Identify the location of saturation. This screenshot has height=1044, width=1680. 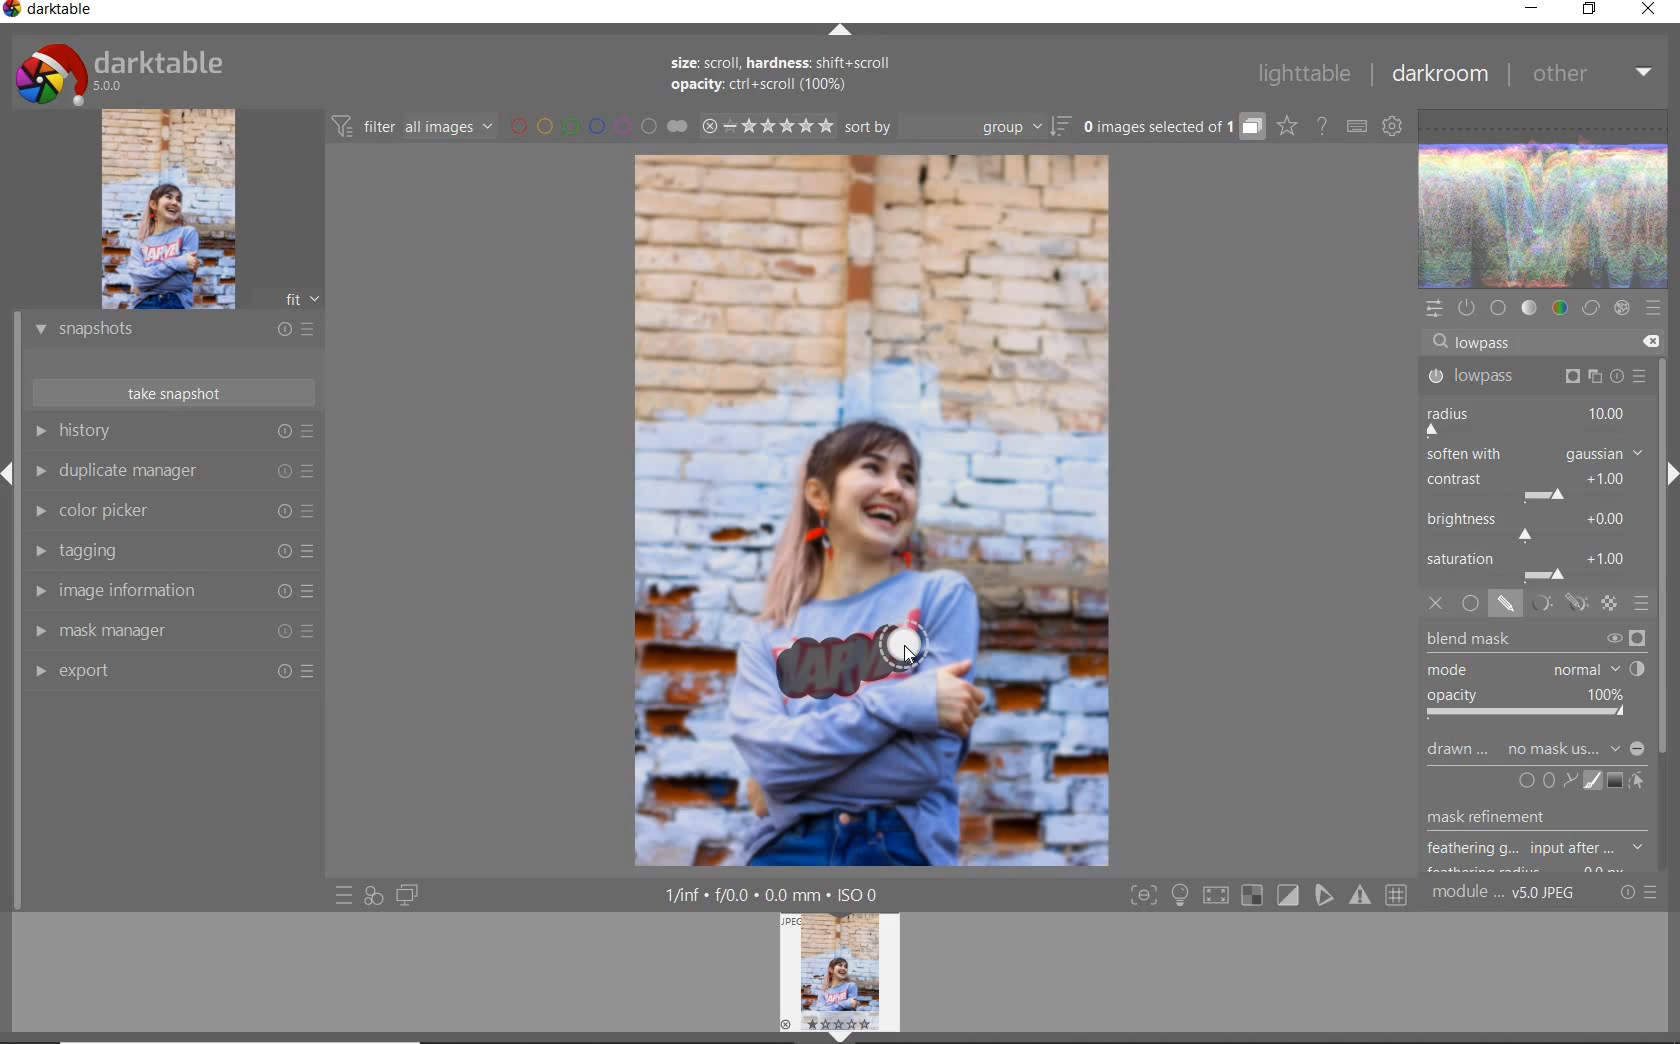
(1533, 565).